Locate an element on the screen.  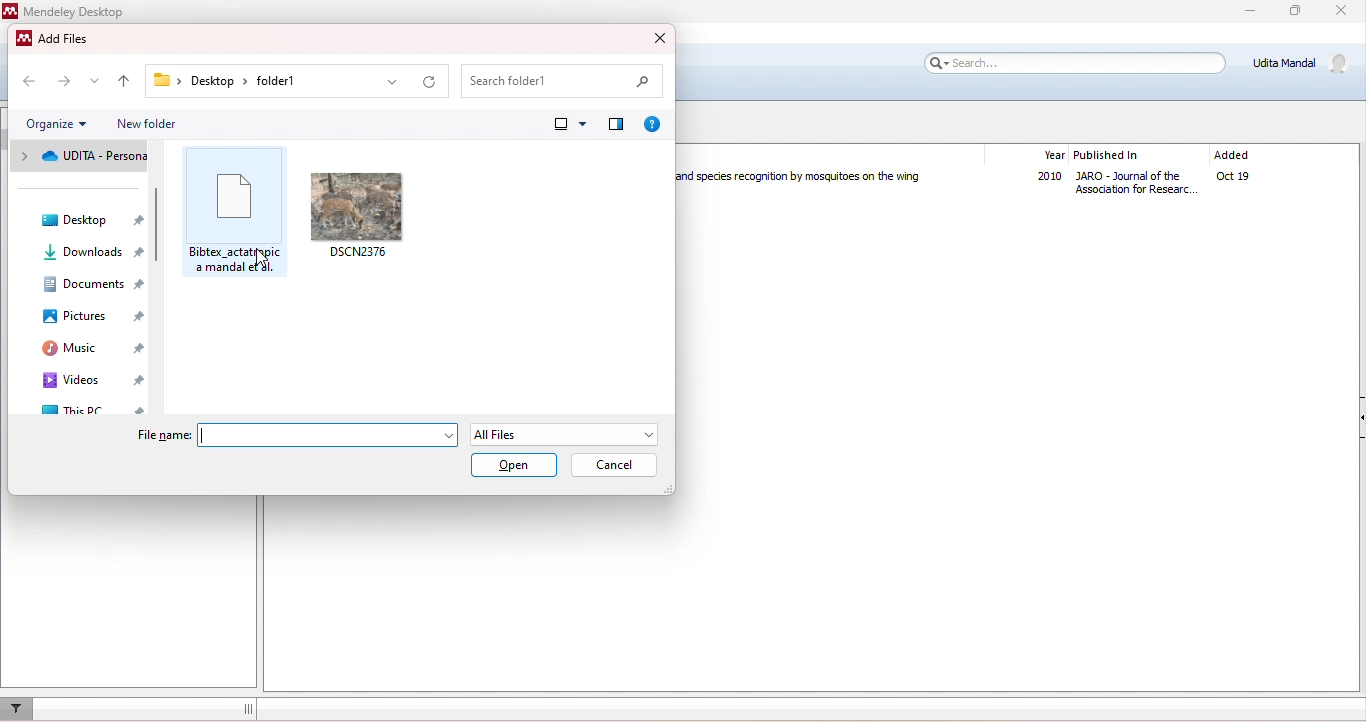
drop down is located at coordinates (392, 82).